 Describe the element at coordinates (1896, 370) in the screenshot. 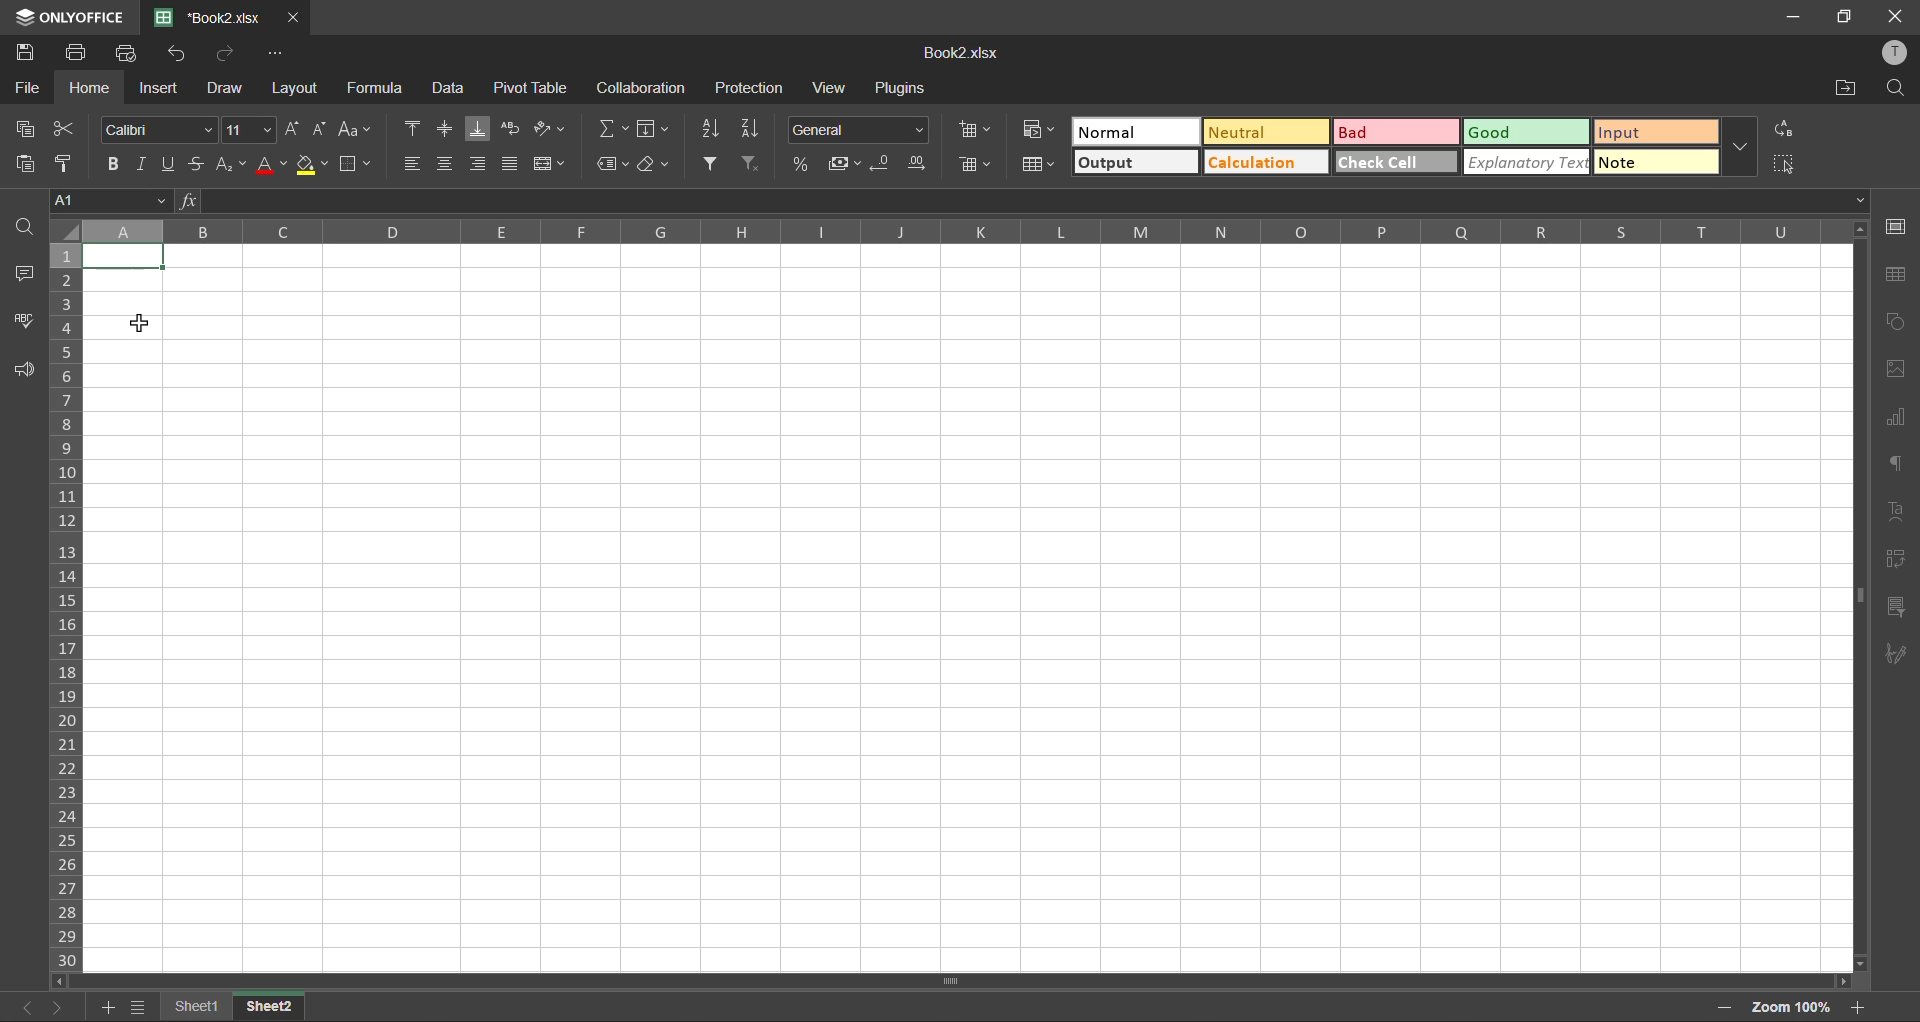

I see `images` at that location.